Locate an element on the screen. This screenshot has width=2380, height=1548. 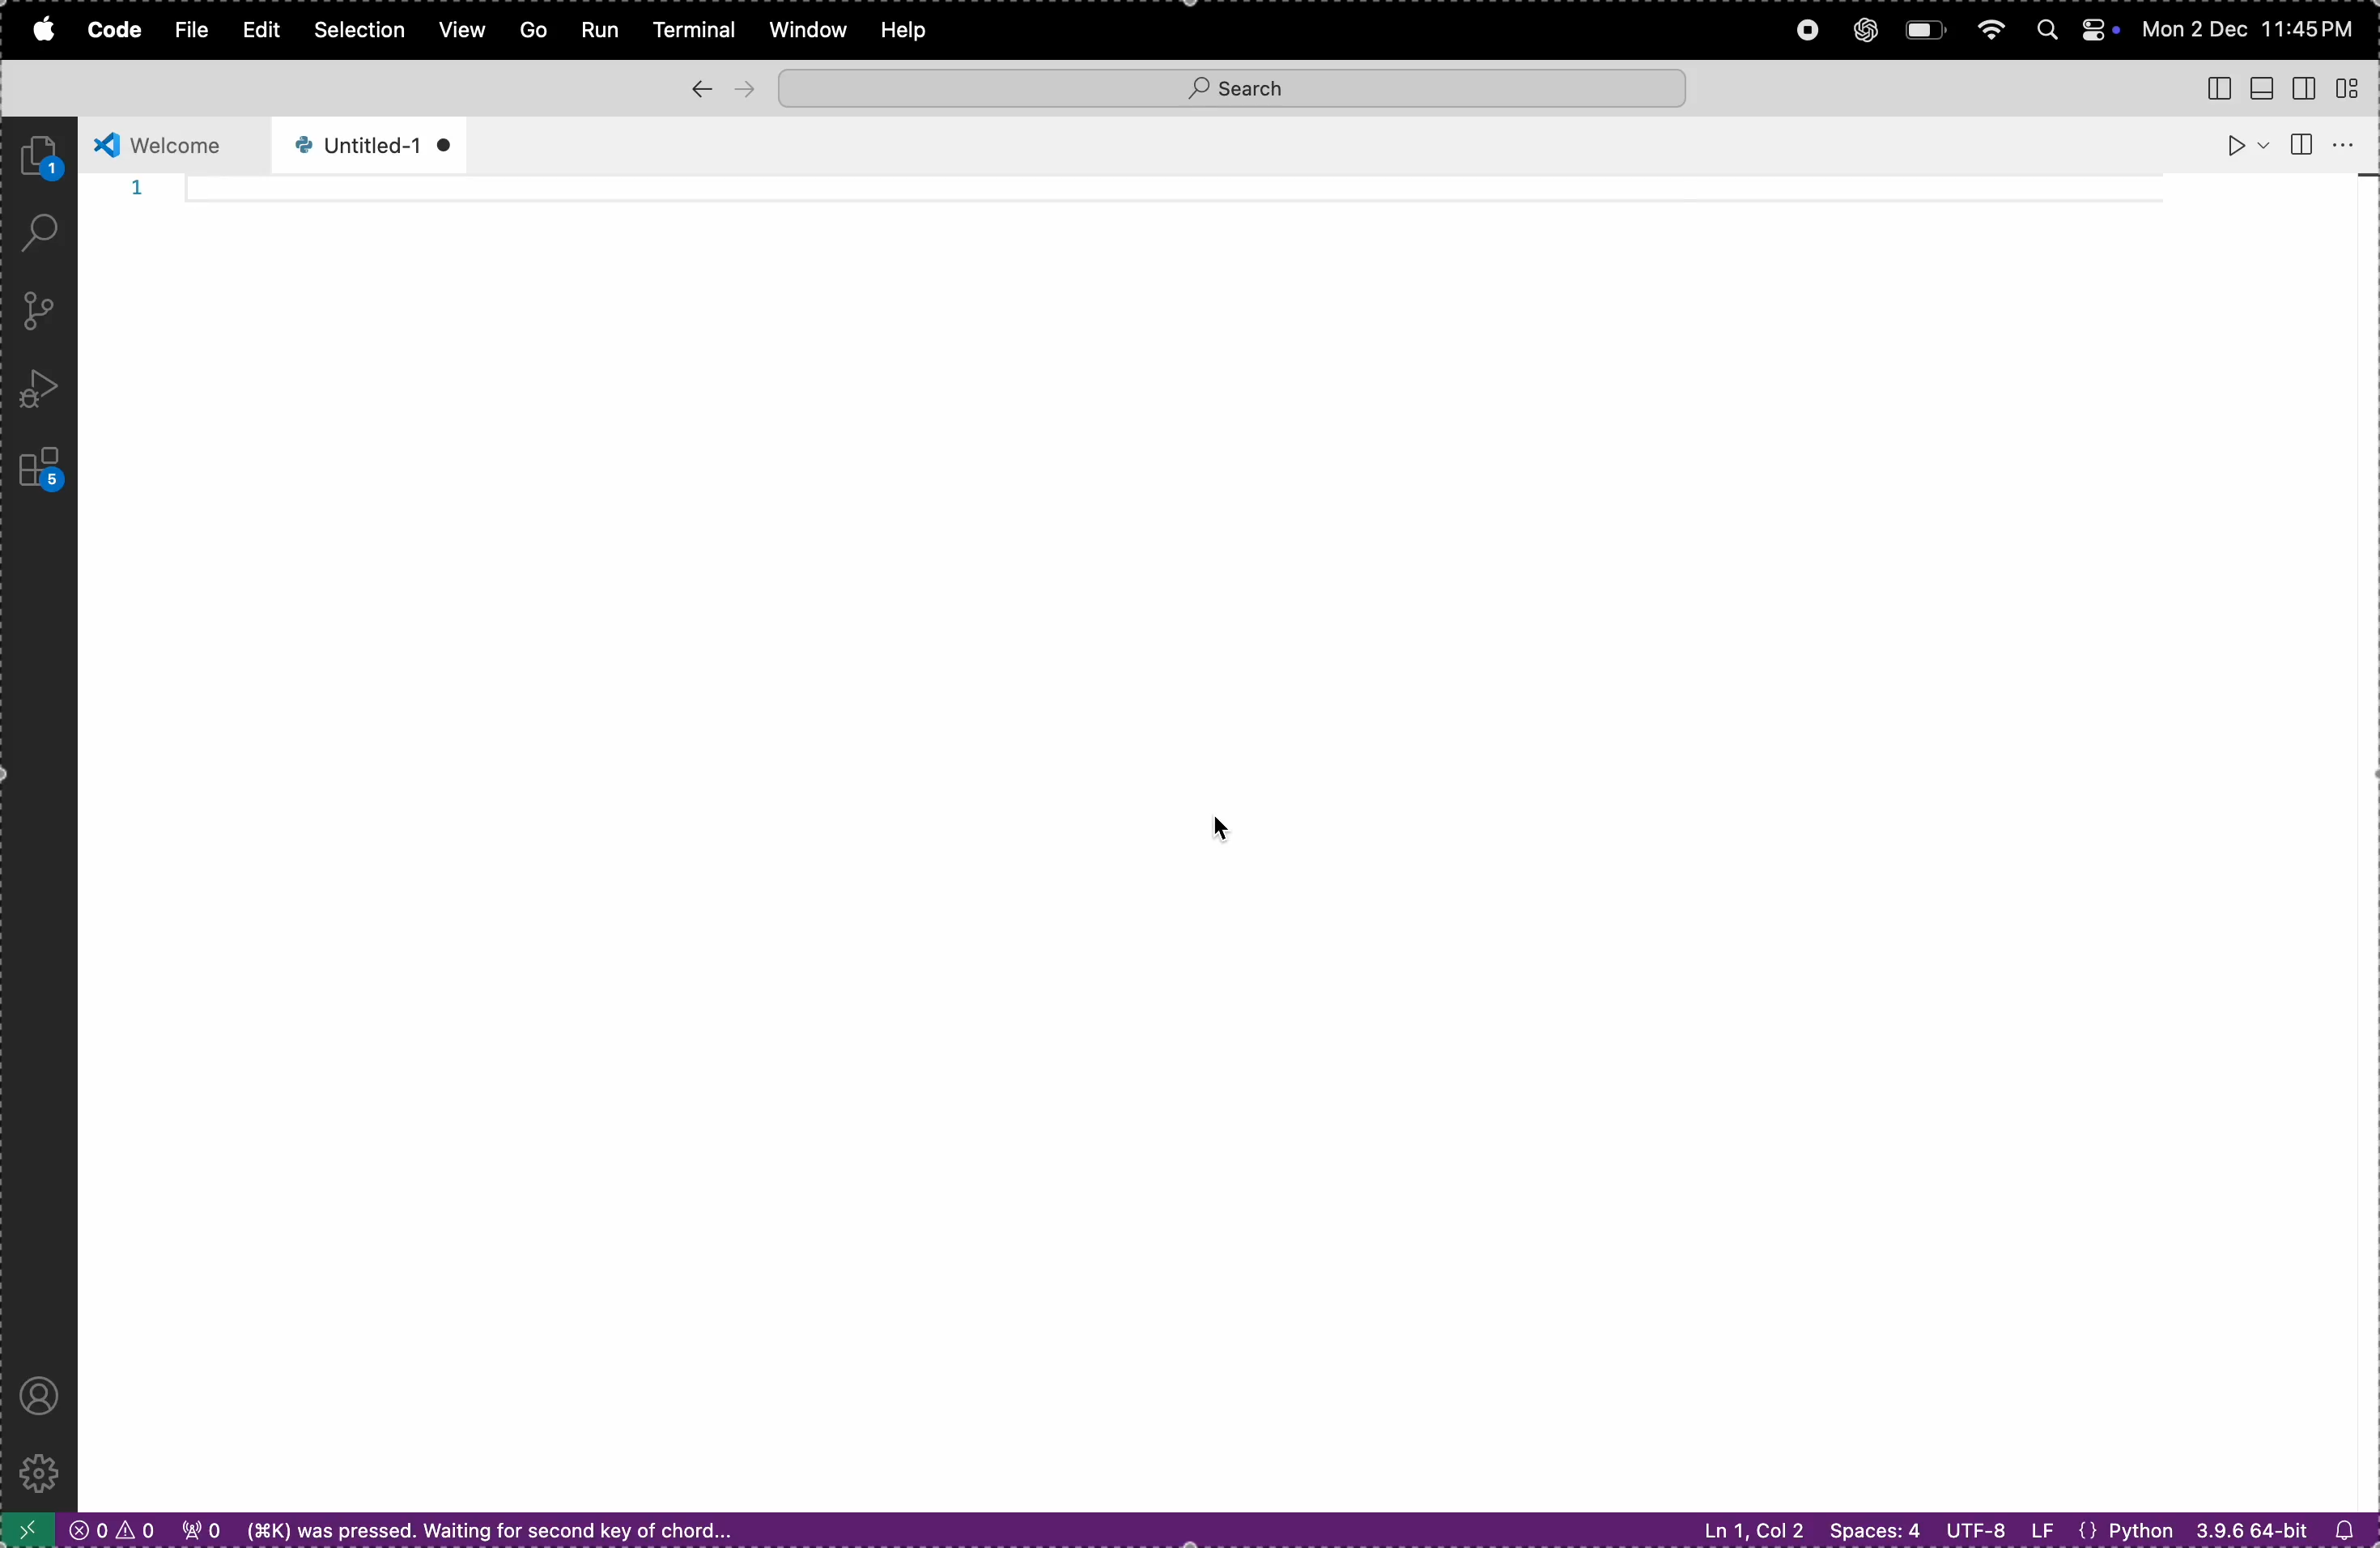
back is located at coordinates (695, 88).